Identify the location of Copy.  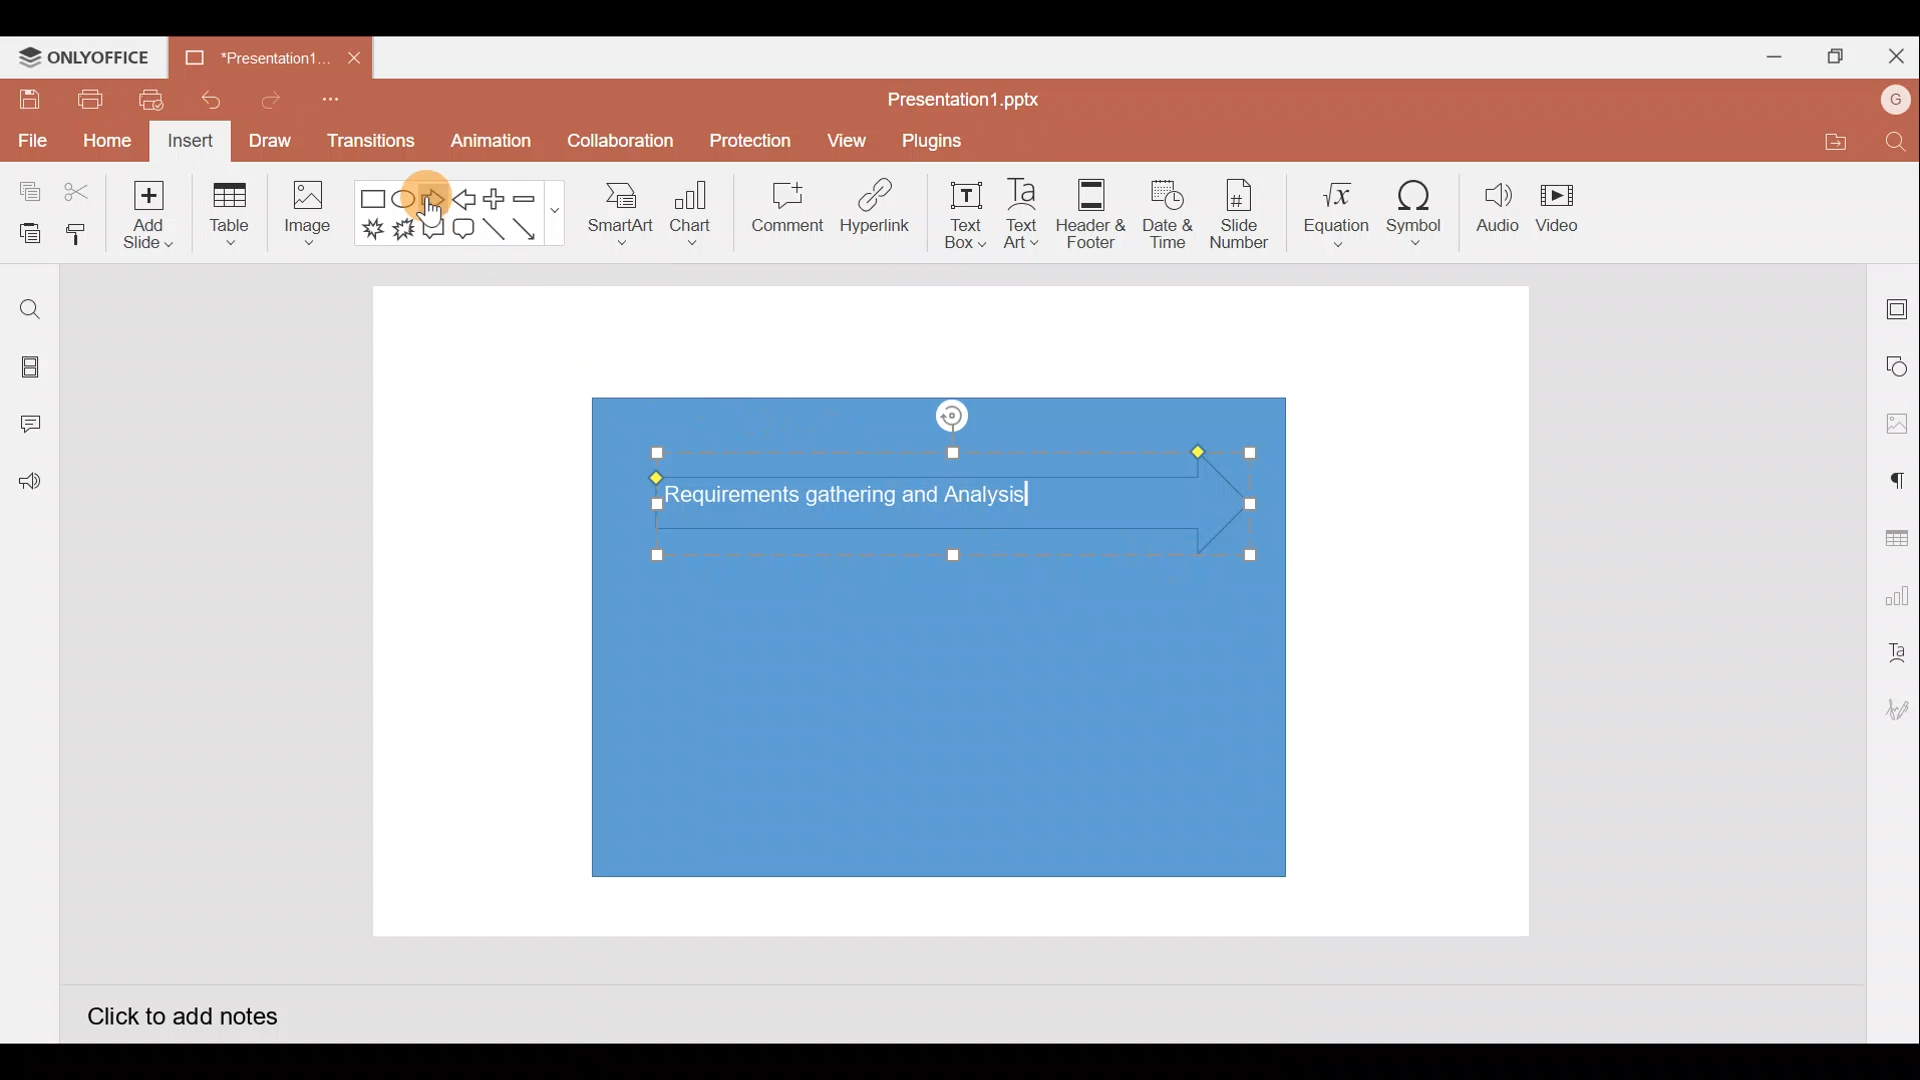
(26, 193).